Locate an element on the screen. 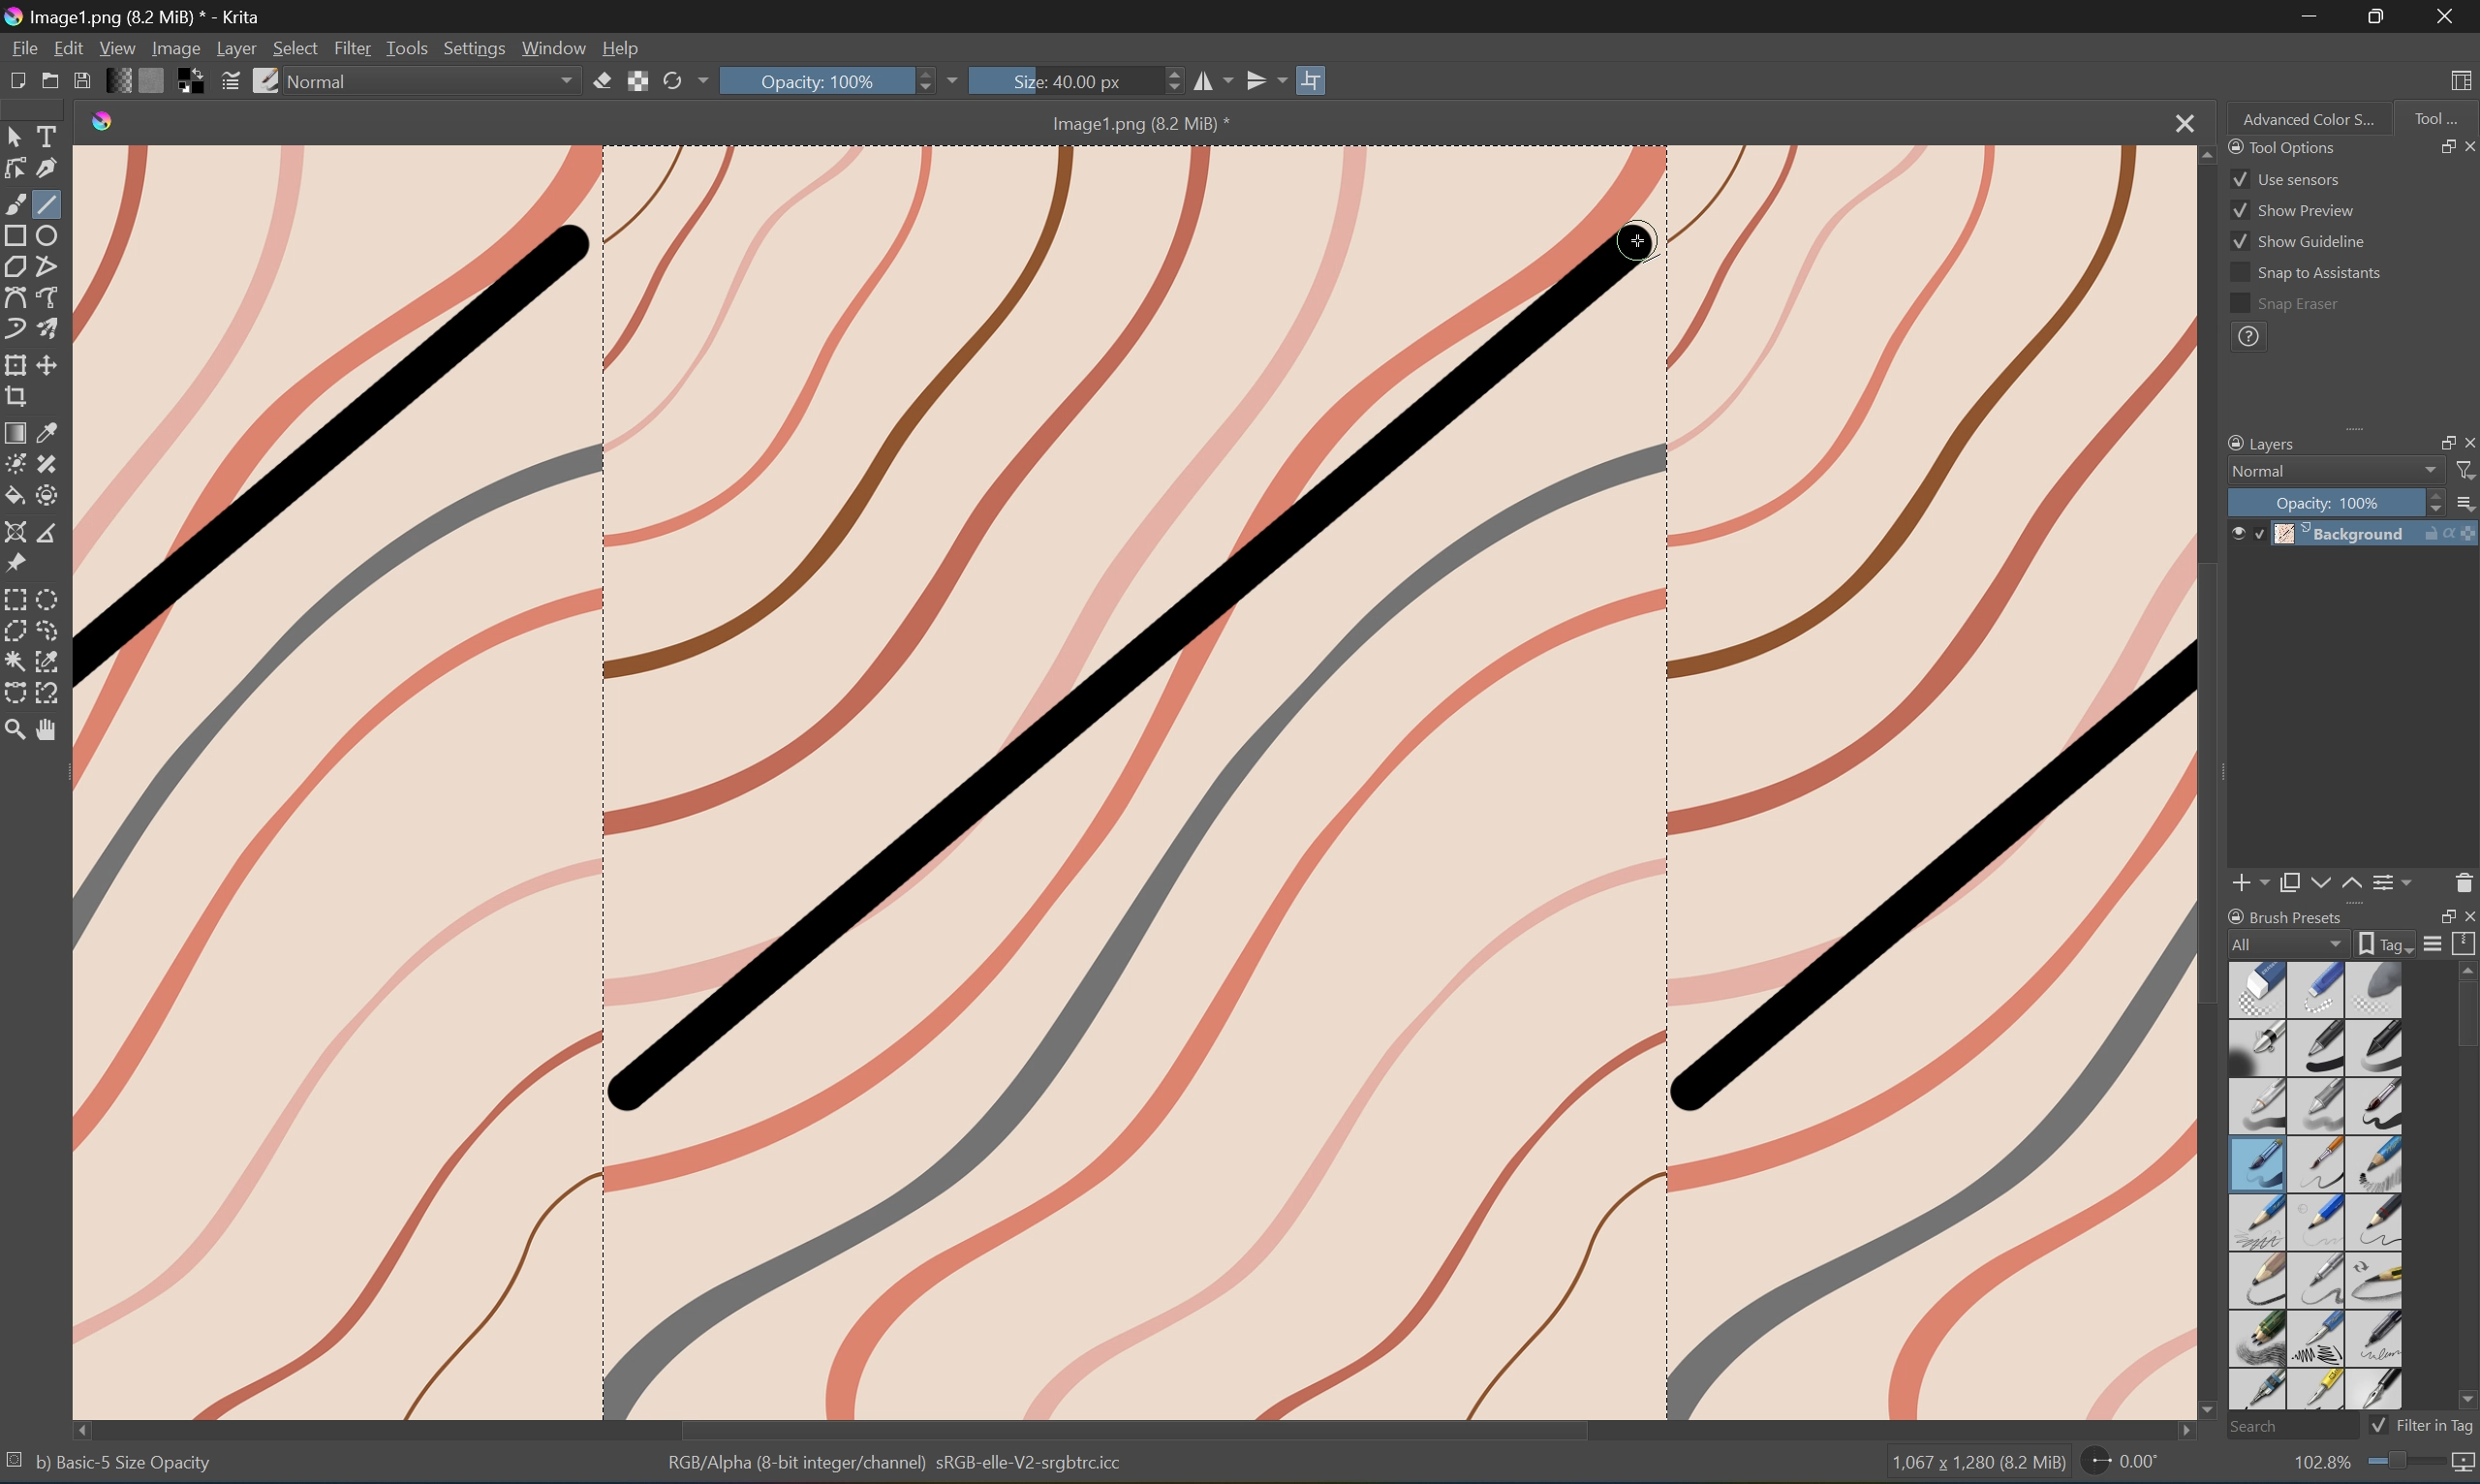 The image size is (2480, 1484). Elliptical selection tool is located at coordinates (53, 597).